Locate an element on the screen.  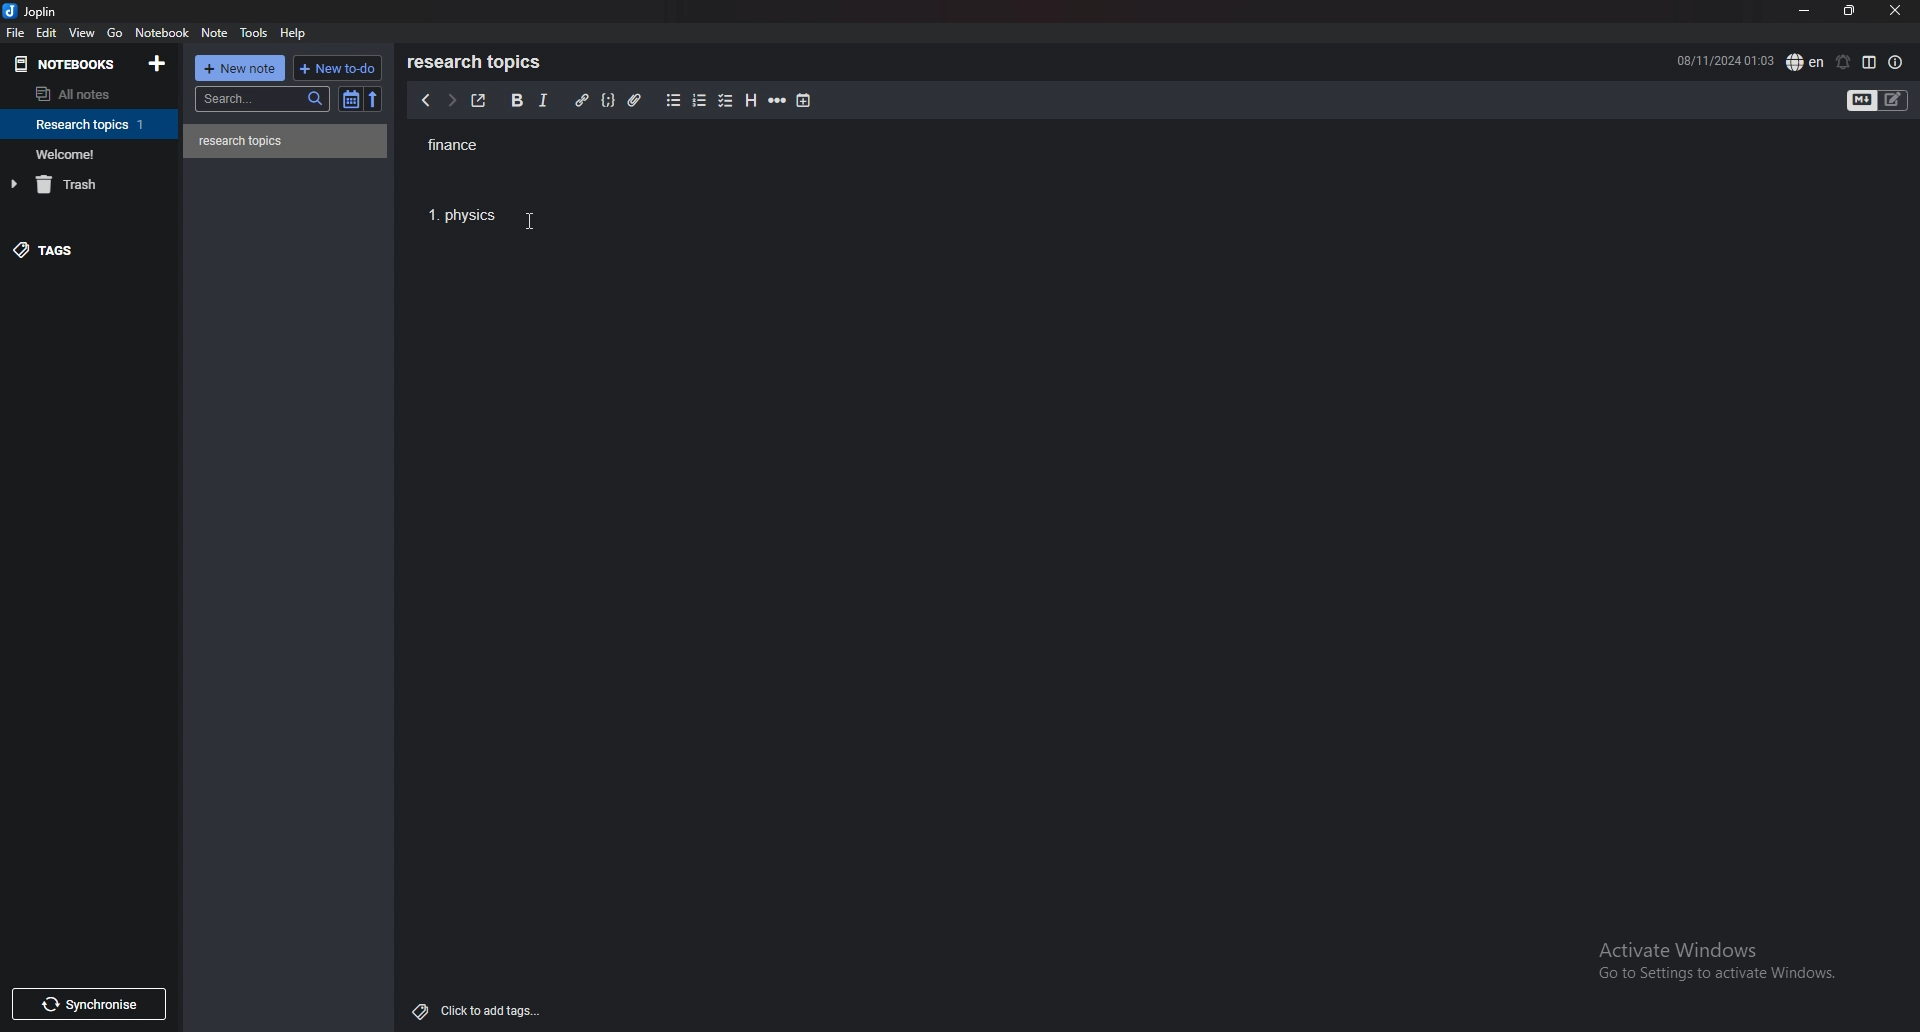
note properties is located at coordinates (1896, 62).